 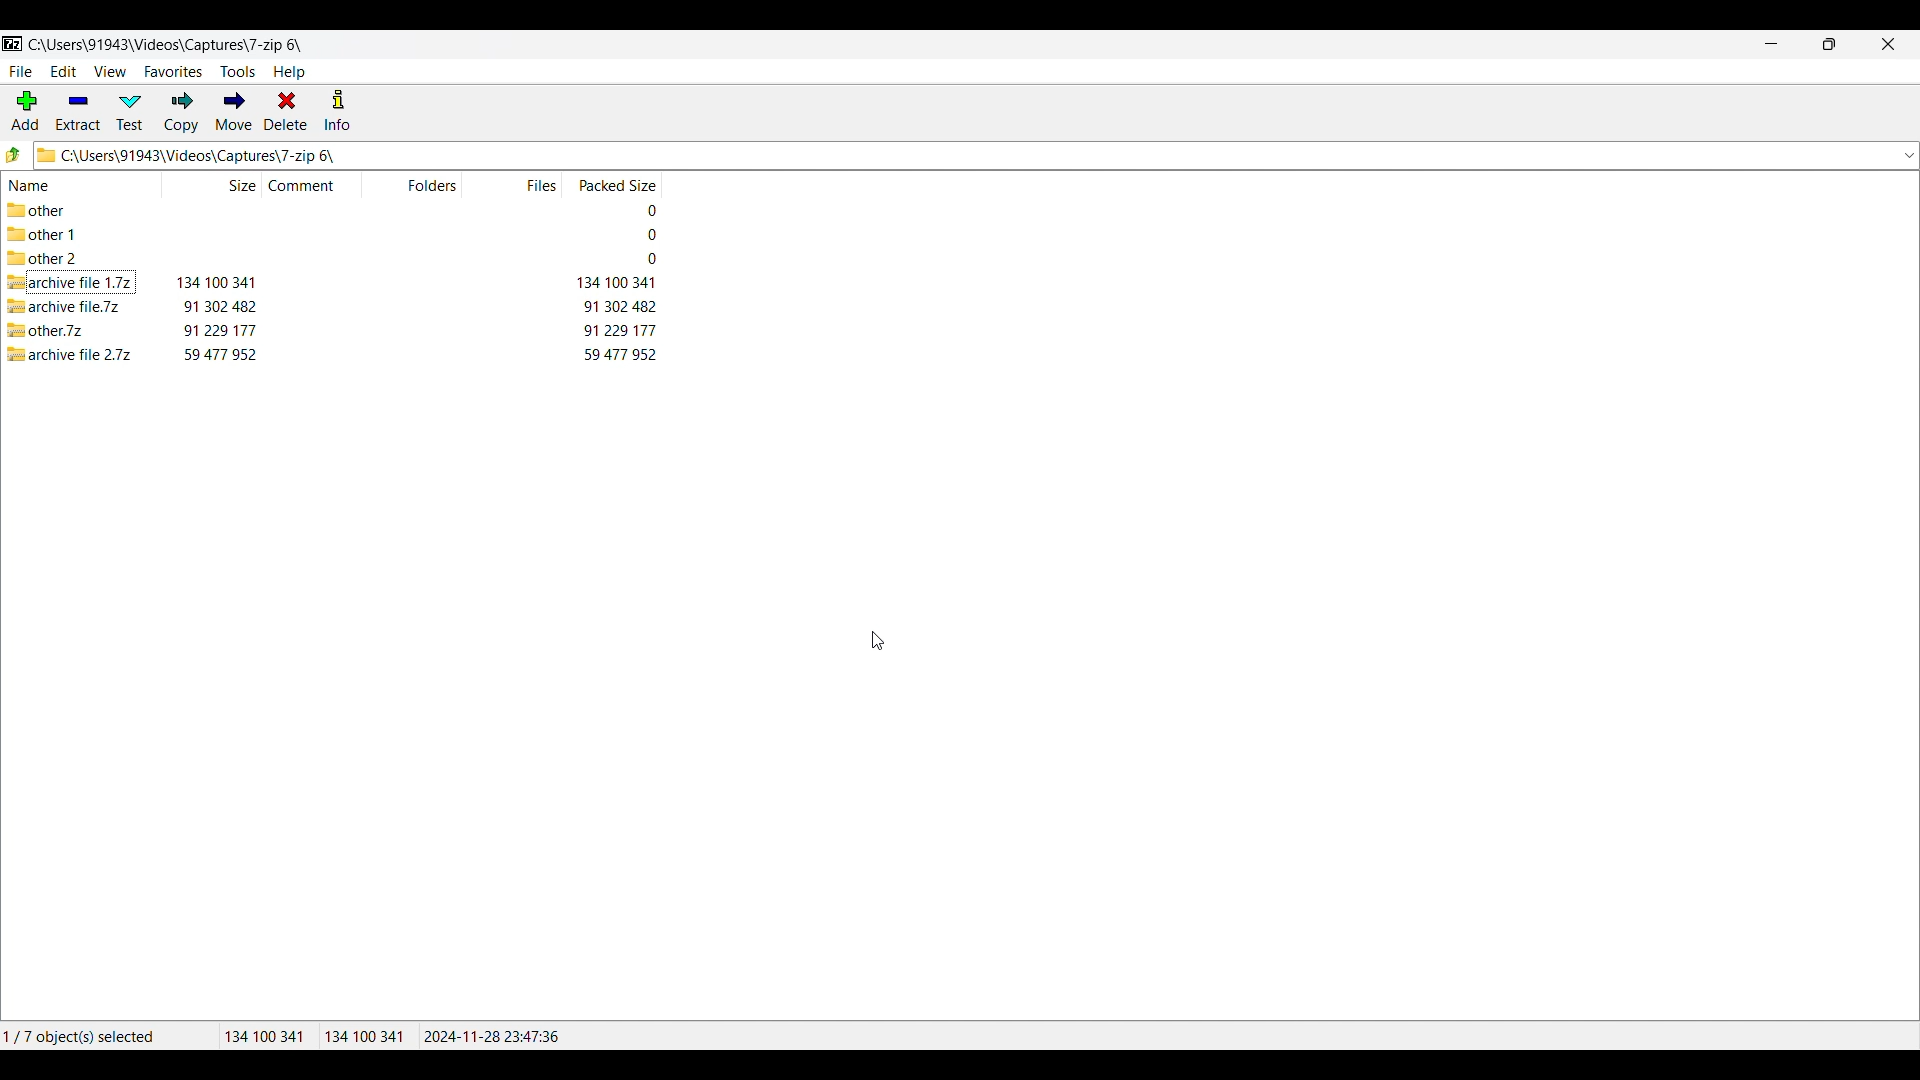 I want to click on Favorites menu, so click(x=173, y=72).